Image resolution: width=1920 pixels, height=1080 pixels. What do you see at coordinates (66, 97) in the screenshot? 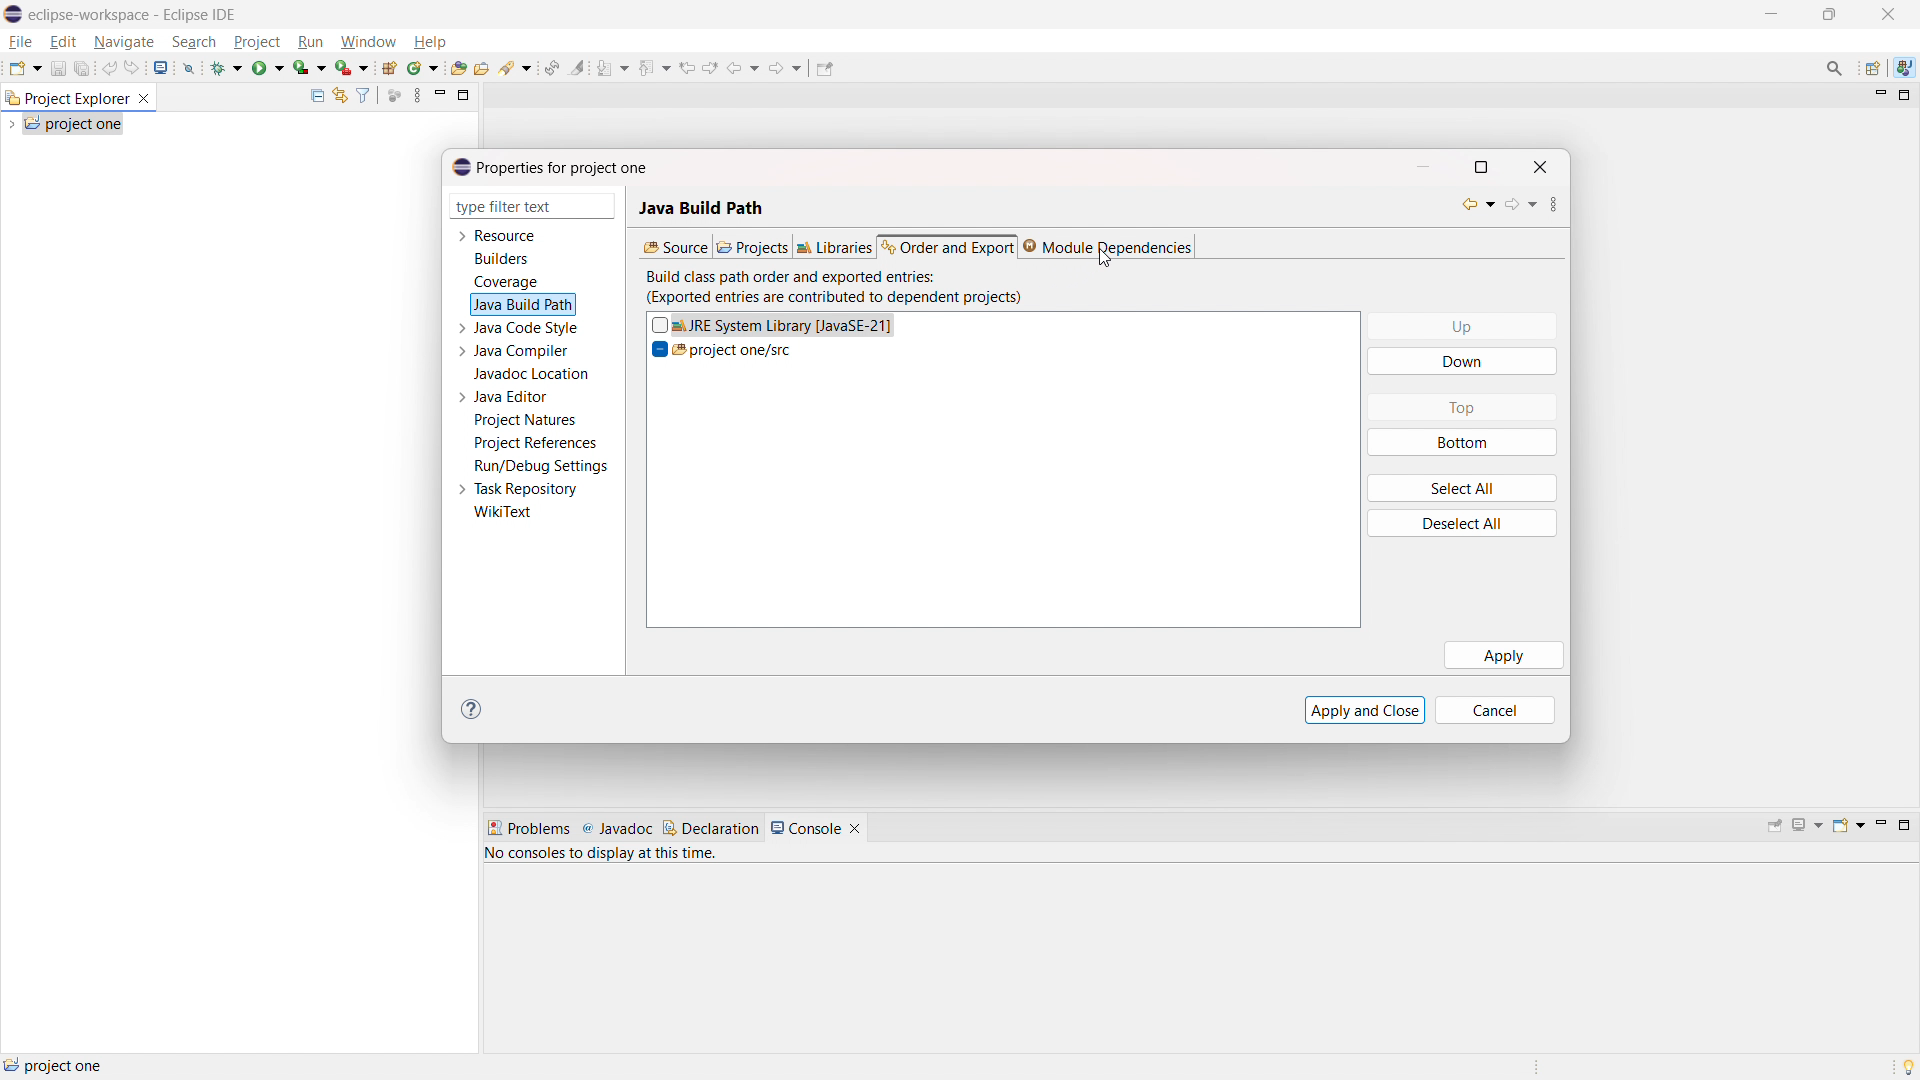
I see `project explorer` at bounding box center [66, 97].